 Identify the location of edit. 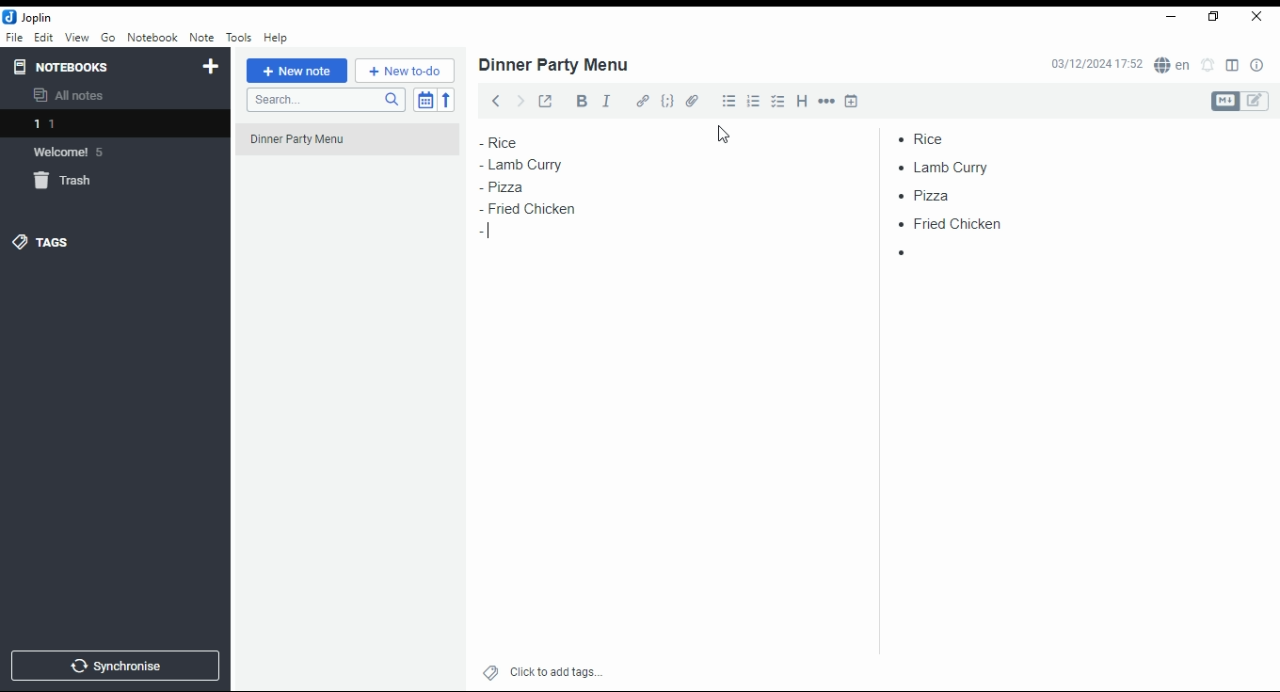
(44, 37).